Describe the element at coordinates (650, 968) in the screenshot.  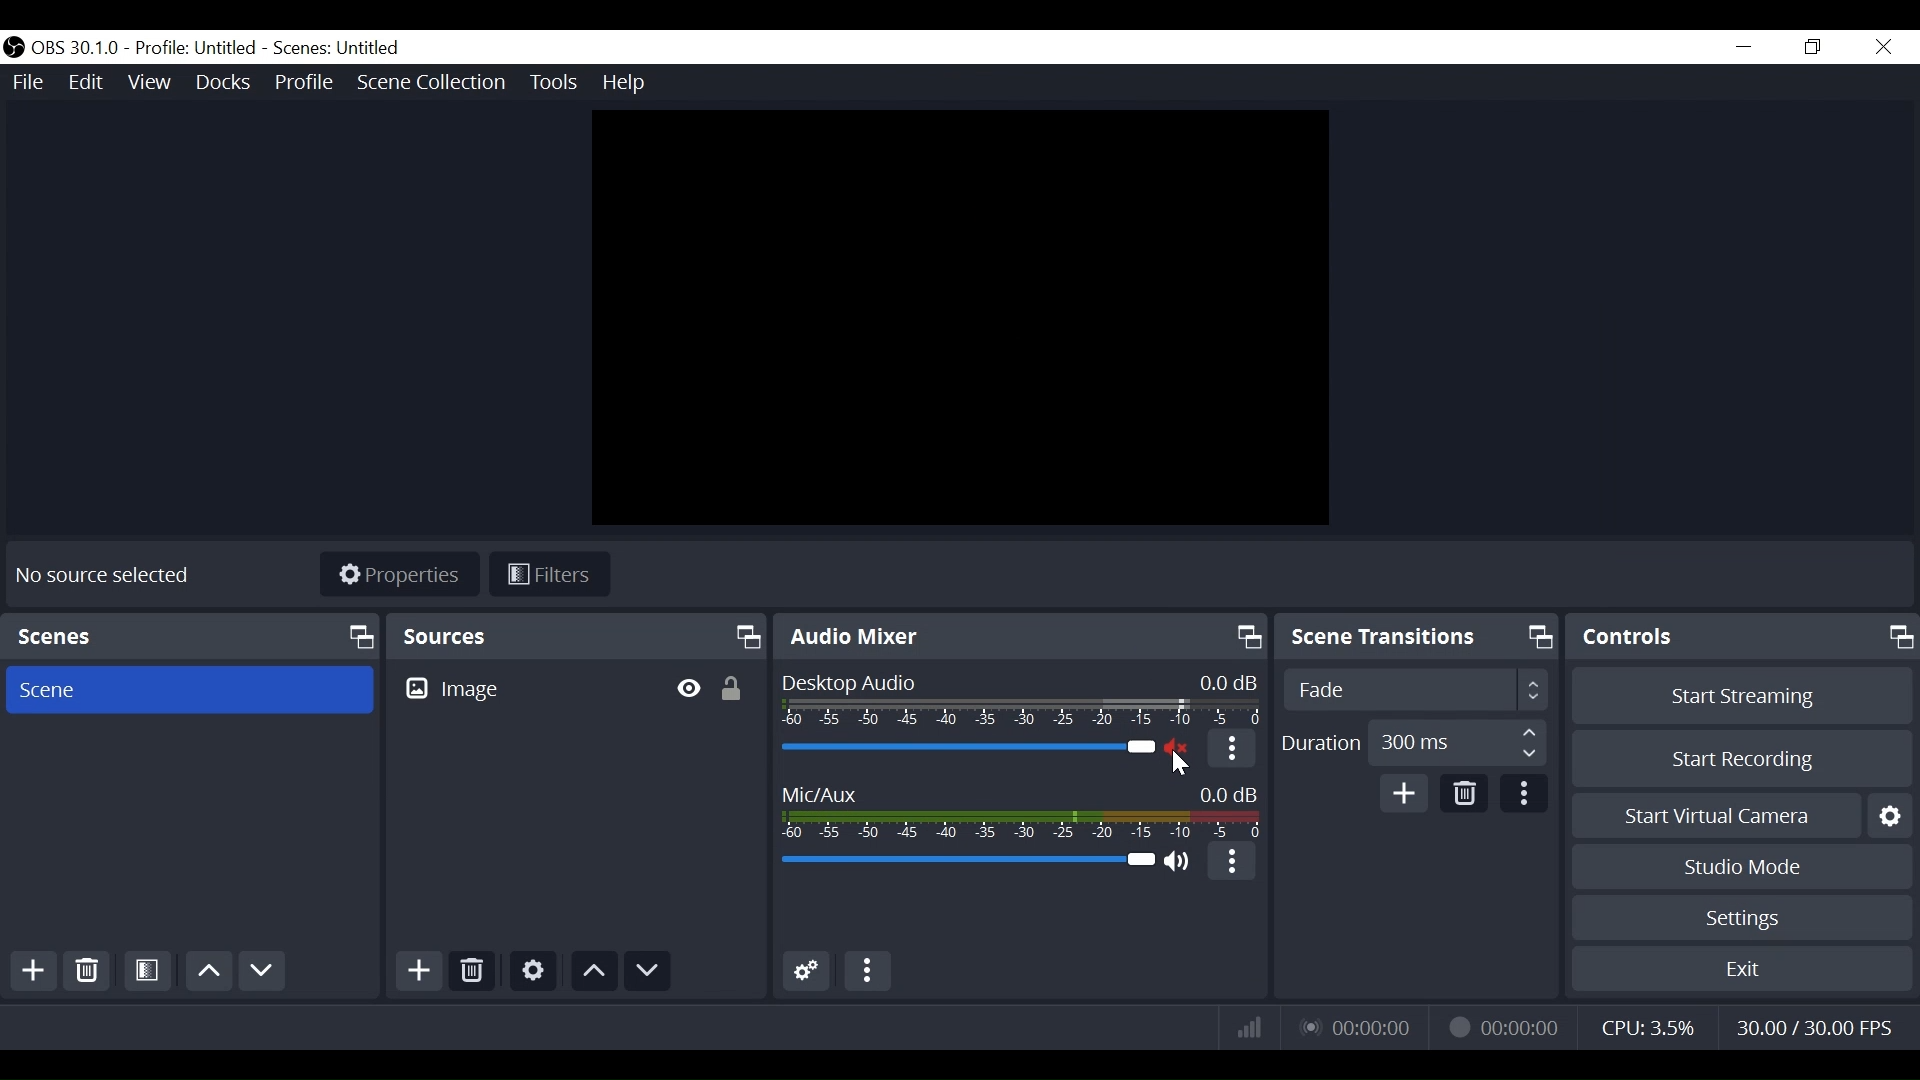
I see `Move Down` at that location.